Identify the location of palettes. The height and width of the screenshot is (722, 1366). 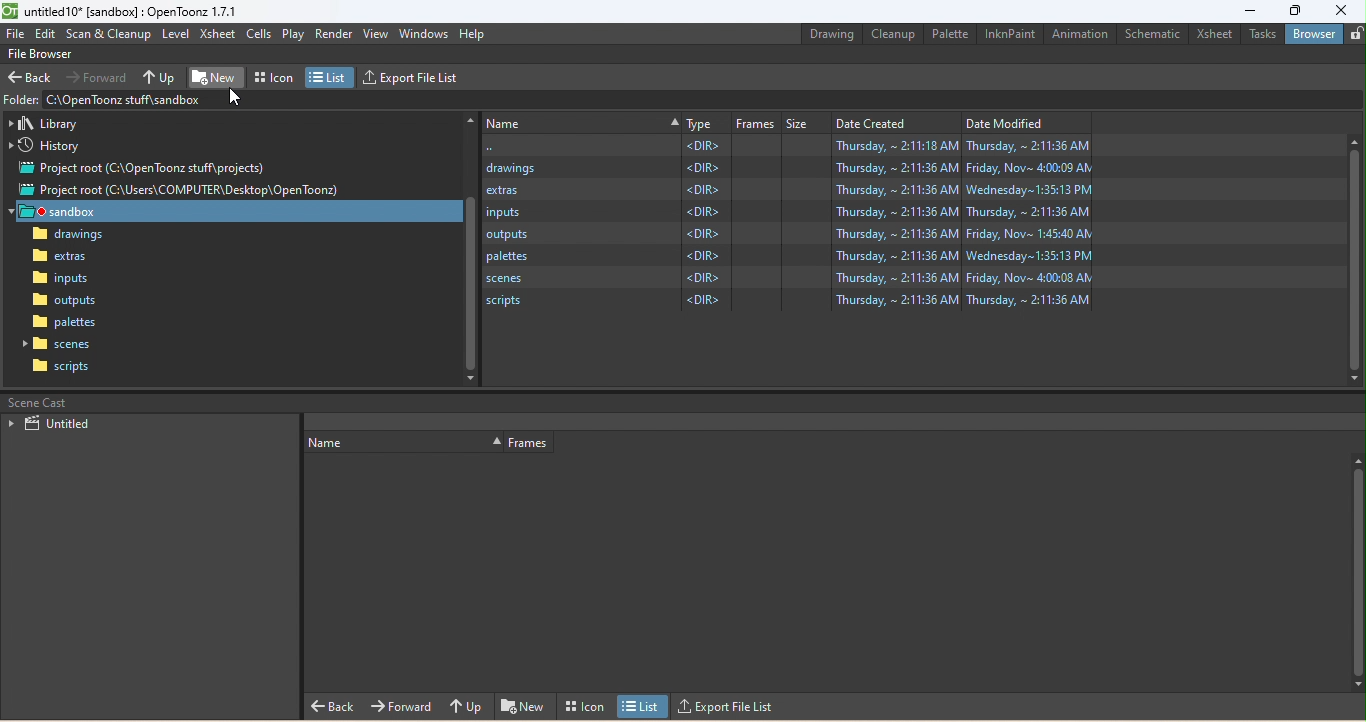
(784, 256).